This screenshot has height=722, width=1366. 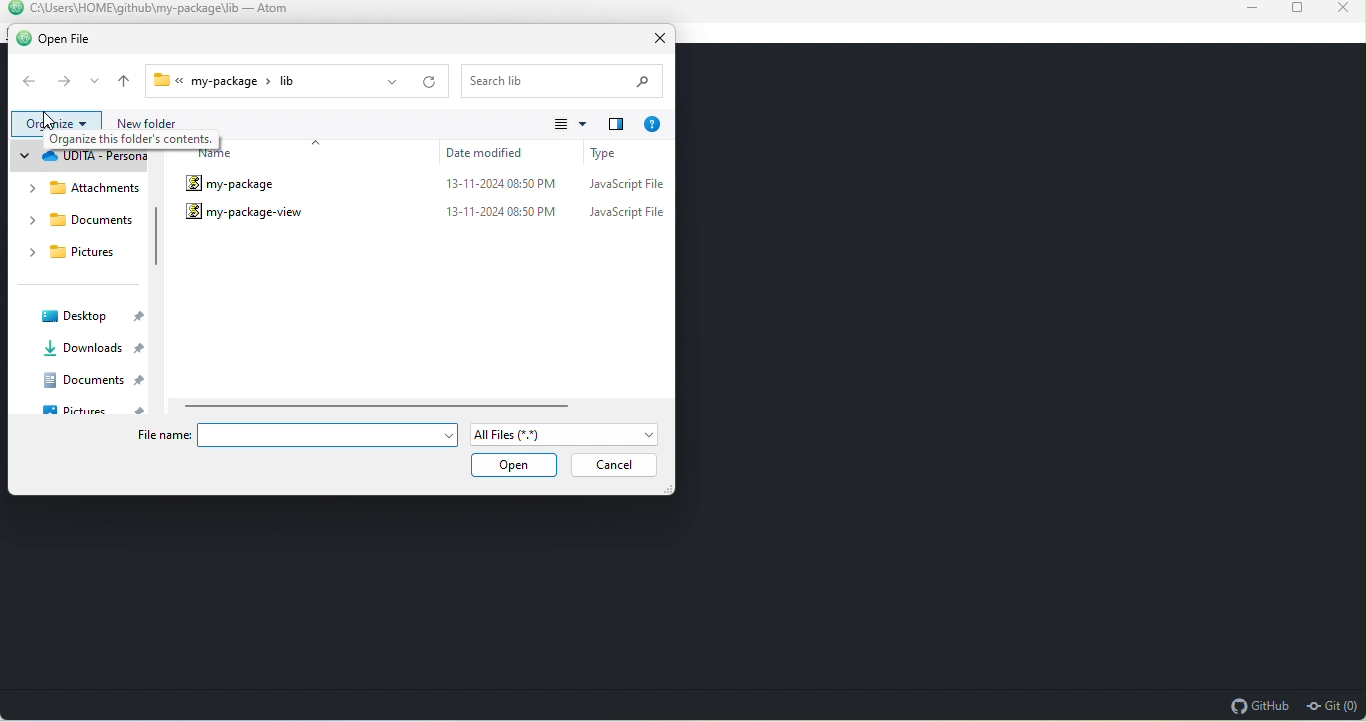 I want to click on type, so click(x=622, y=157).